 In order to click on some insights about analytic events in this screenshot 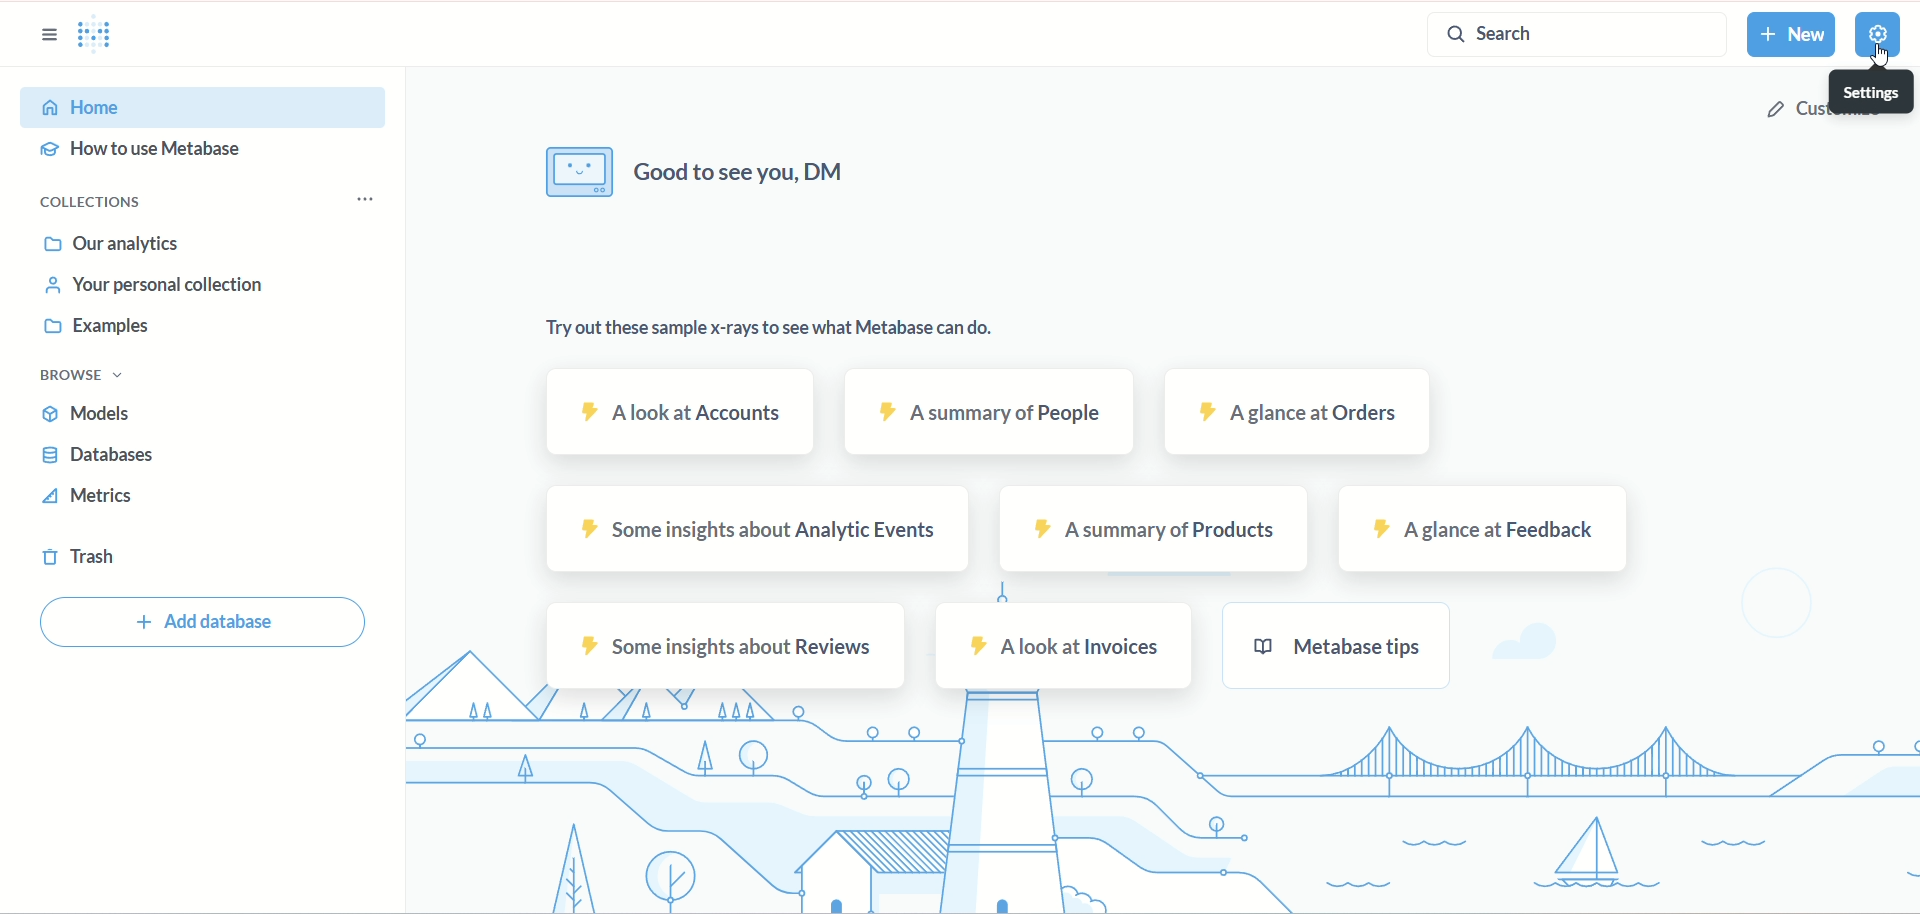, I will do `click(758, 528)`.